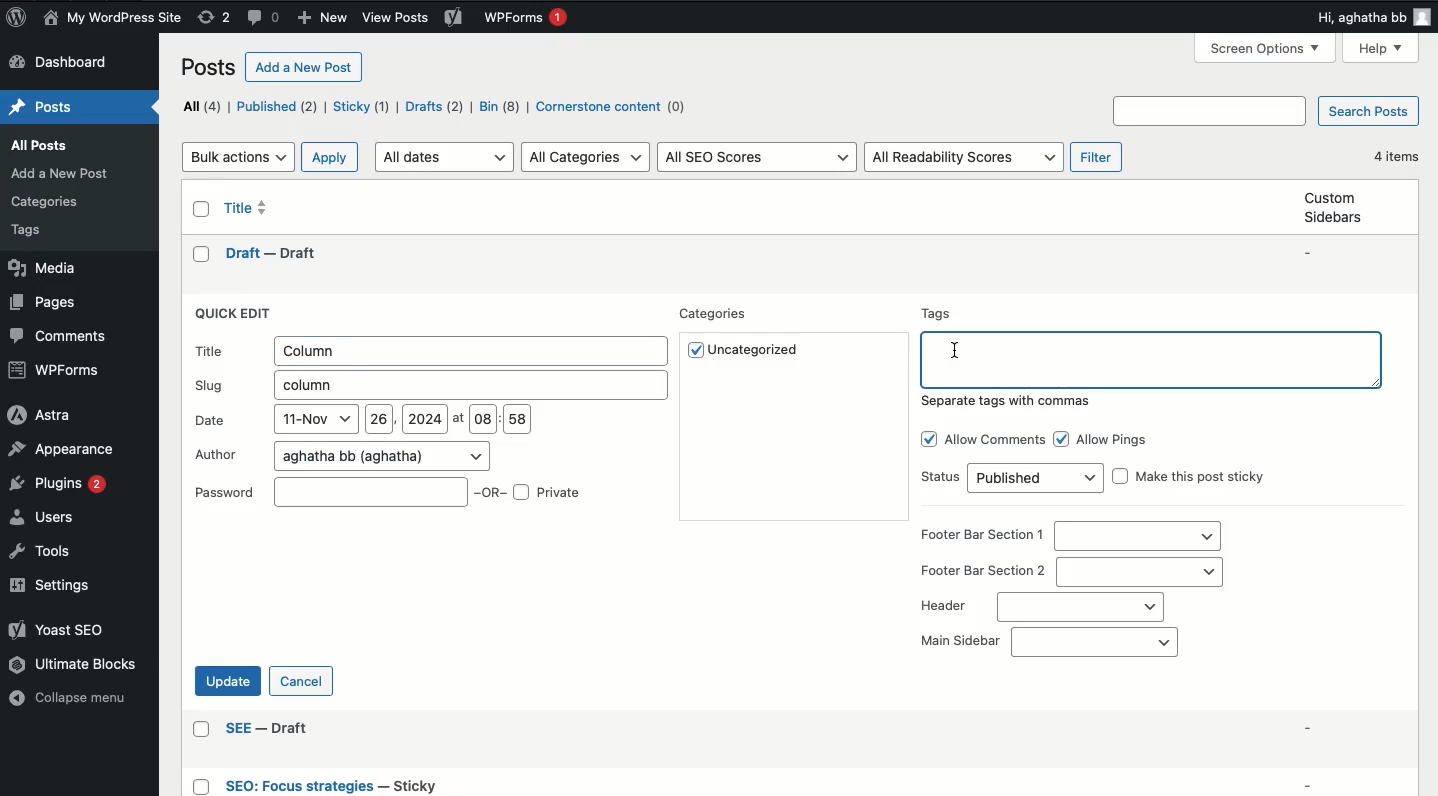 This screenshot has height=796, width=1438. What do you see at coordinates (436, 108) in the screenshot?
I see `Drafts` at bounding box center [436, 108].